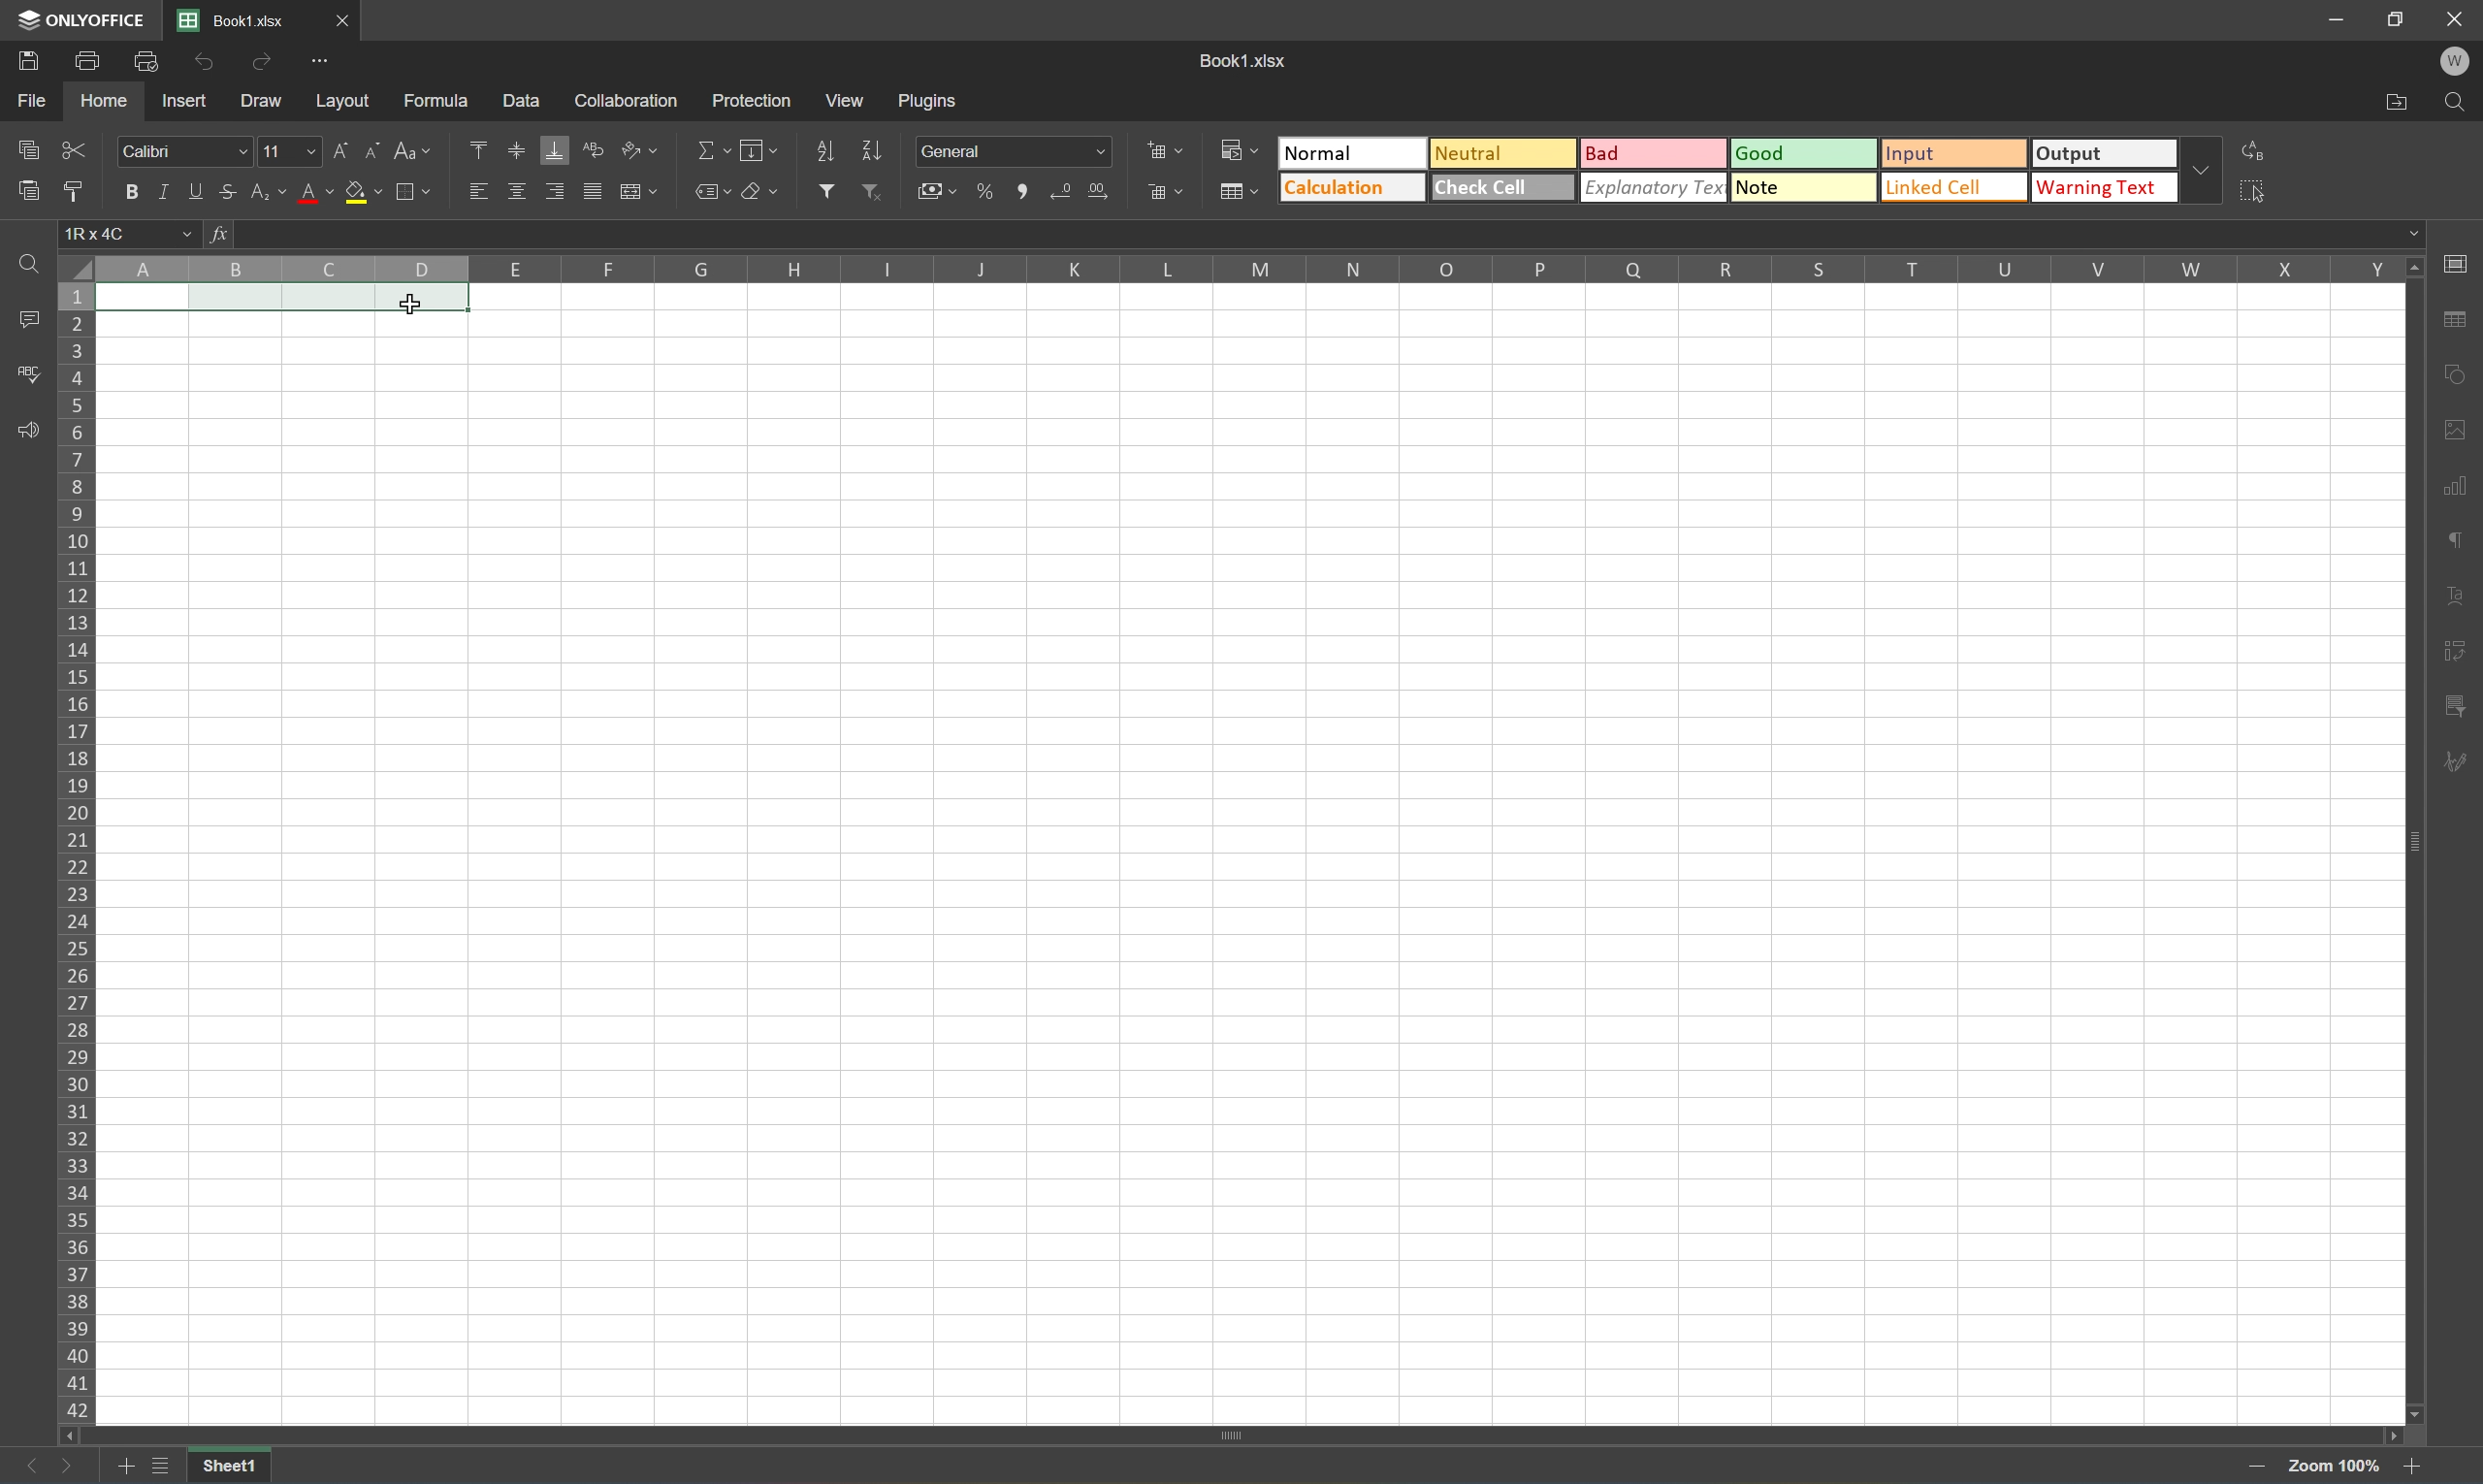  What do you see at coordinates (827, 151) in the screenshot?
I see `Sort ascending` at bounding box center [827, 151].